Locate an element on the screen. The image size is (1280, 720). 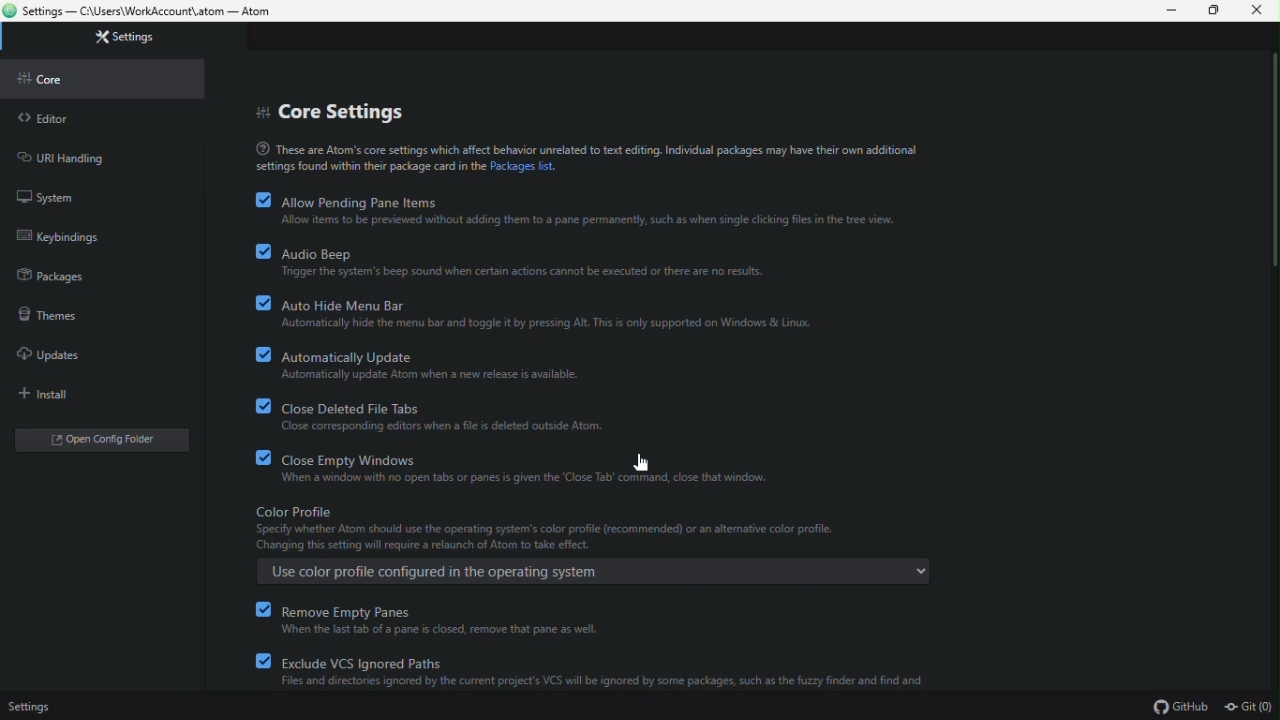
reMove empty panes is located at coordinates (617, 620).